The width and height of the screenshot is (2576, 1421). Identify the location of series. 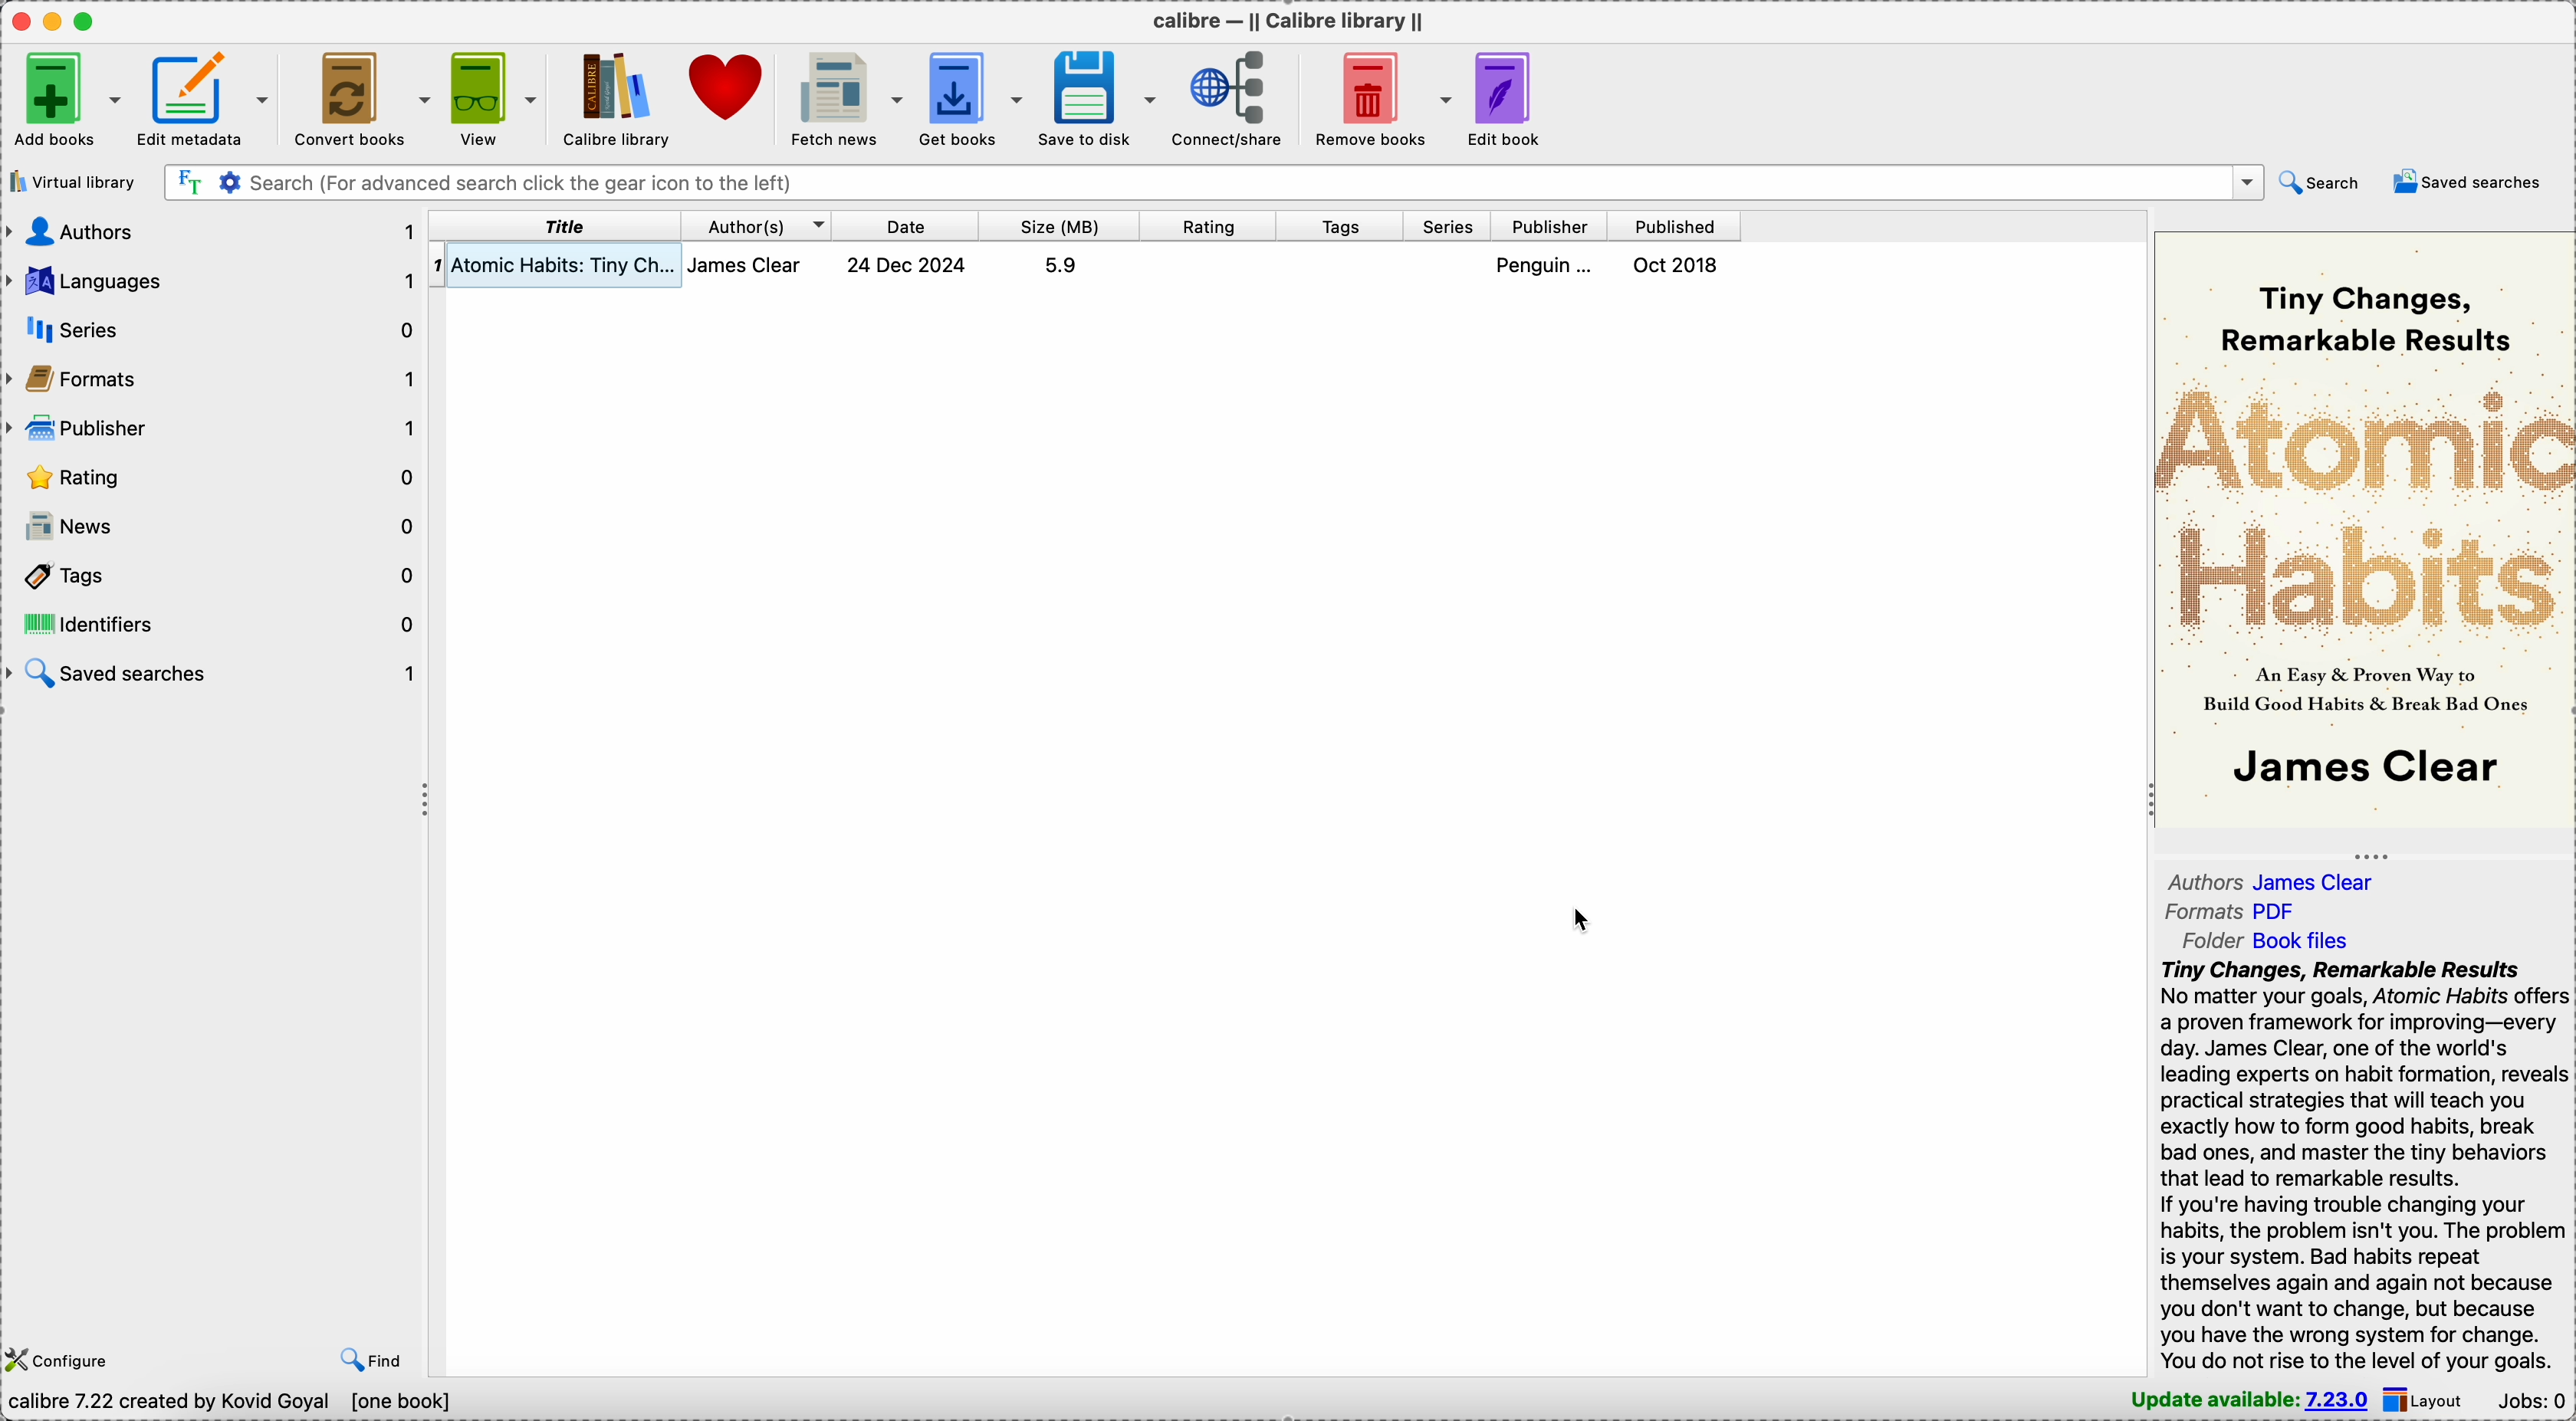
(222, 329).